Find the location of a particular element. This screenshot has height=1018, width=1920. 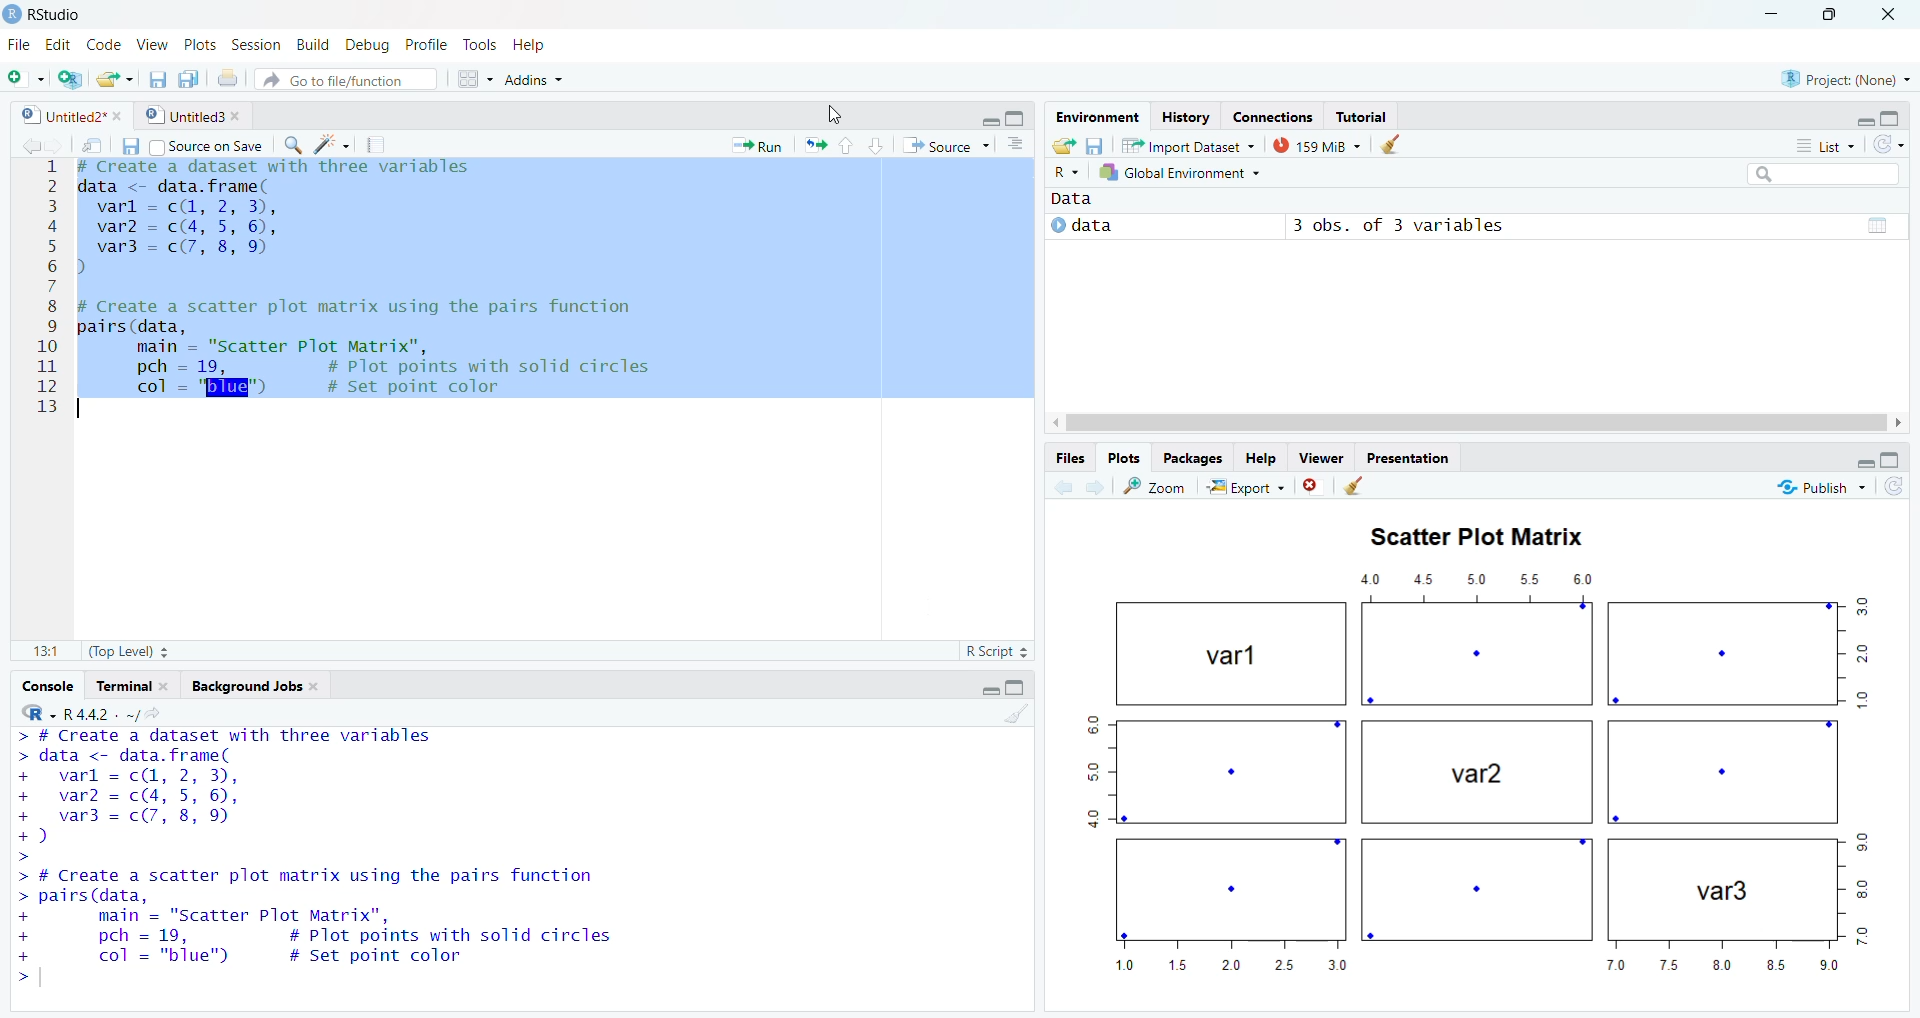

Presentation is located at coordinates (1409, 458).